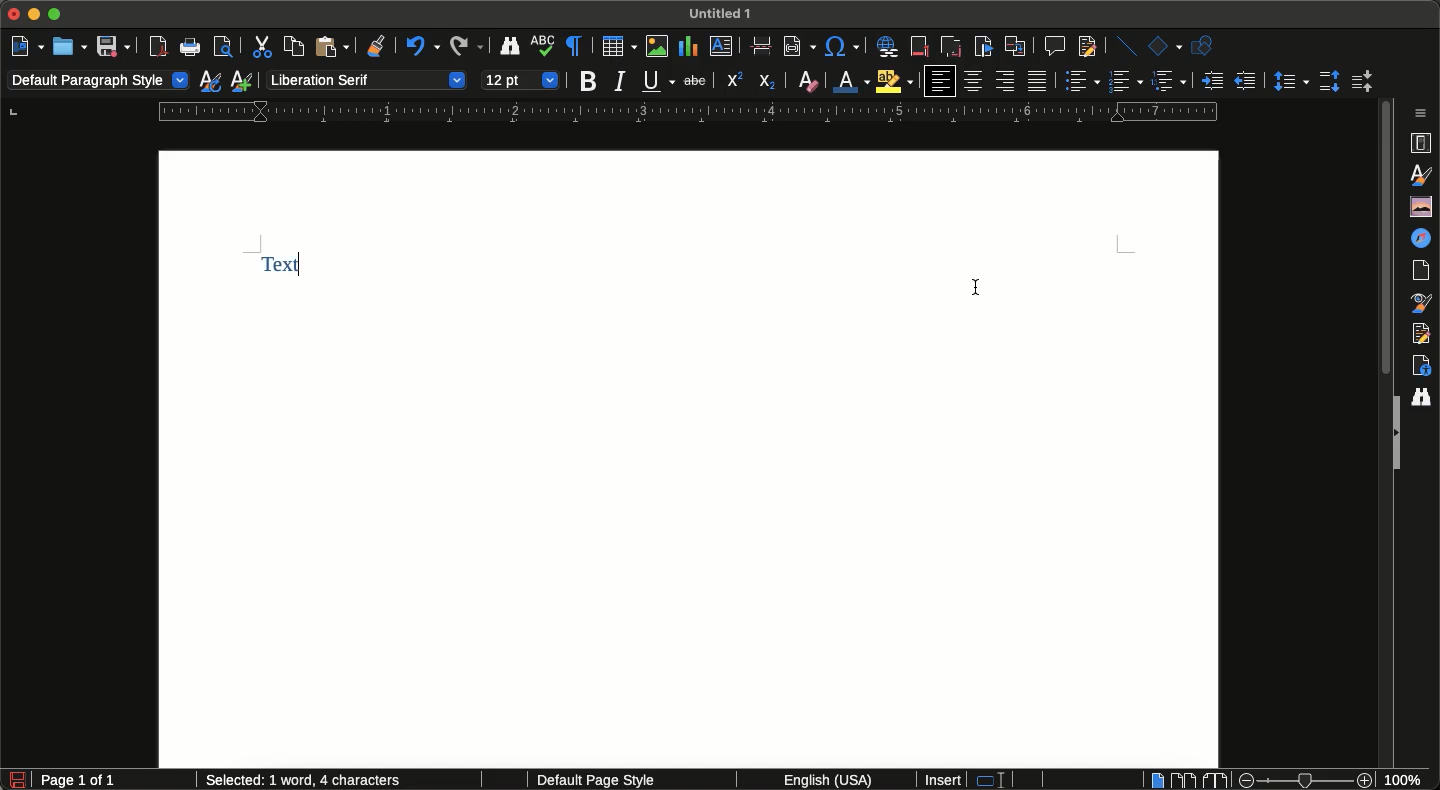 This screenshot has width=1440, height=790. What do you see at coordinates (658, 81) in the screenshot?
I see `Underline` at bounding box center [658, 81].